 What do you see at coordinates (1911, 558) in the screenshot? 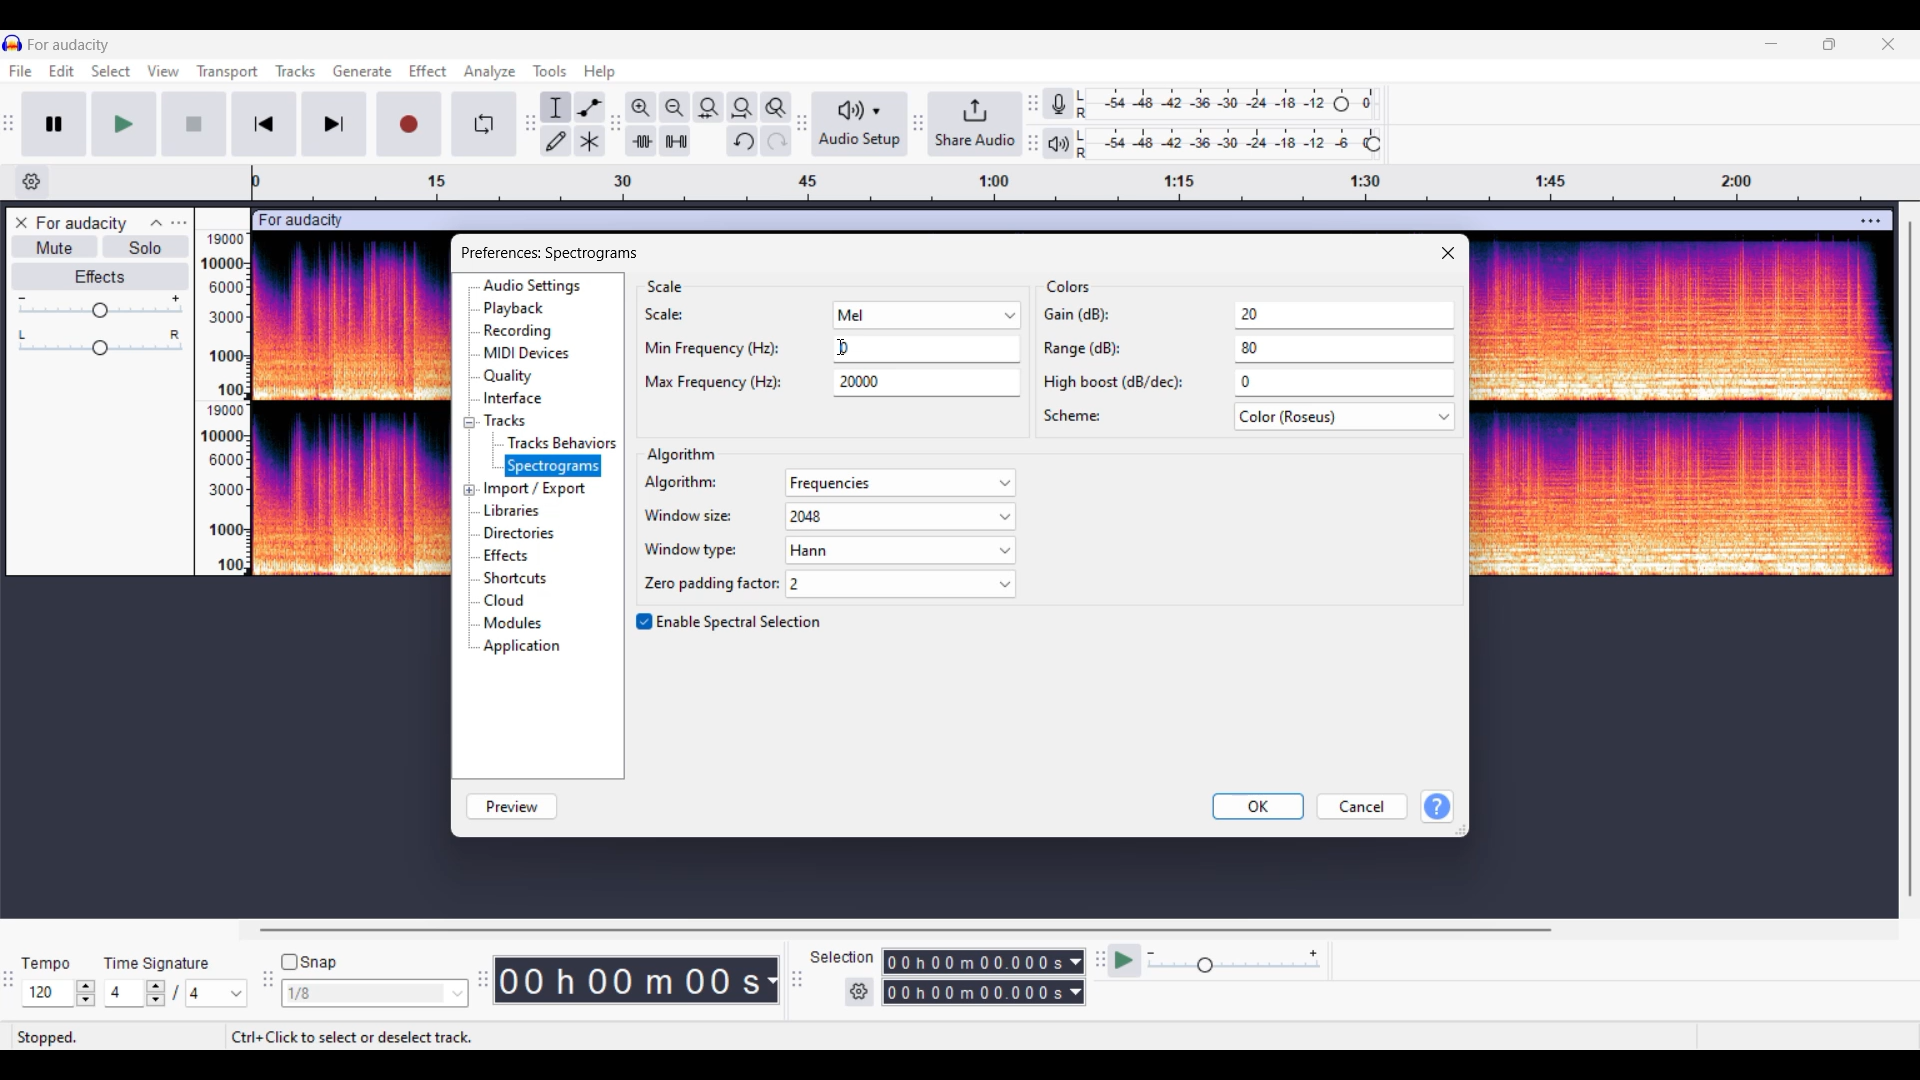
I see `Vertical slide bar` at bounding box center [1911, 558].